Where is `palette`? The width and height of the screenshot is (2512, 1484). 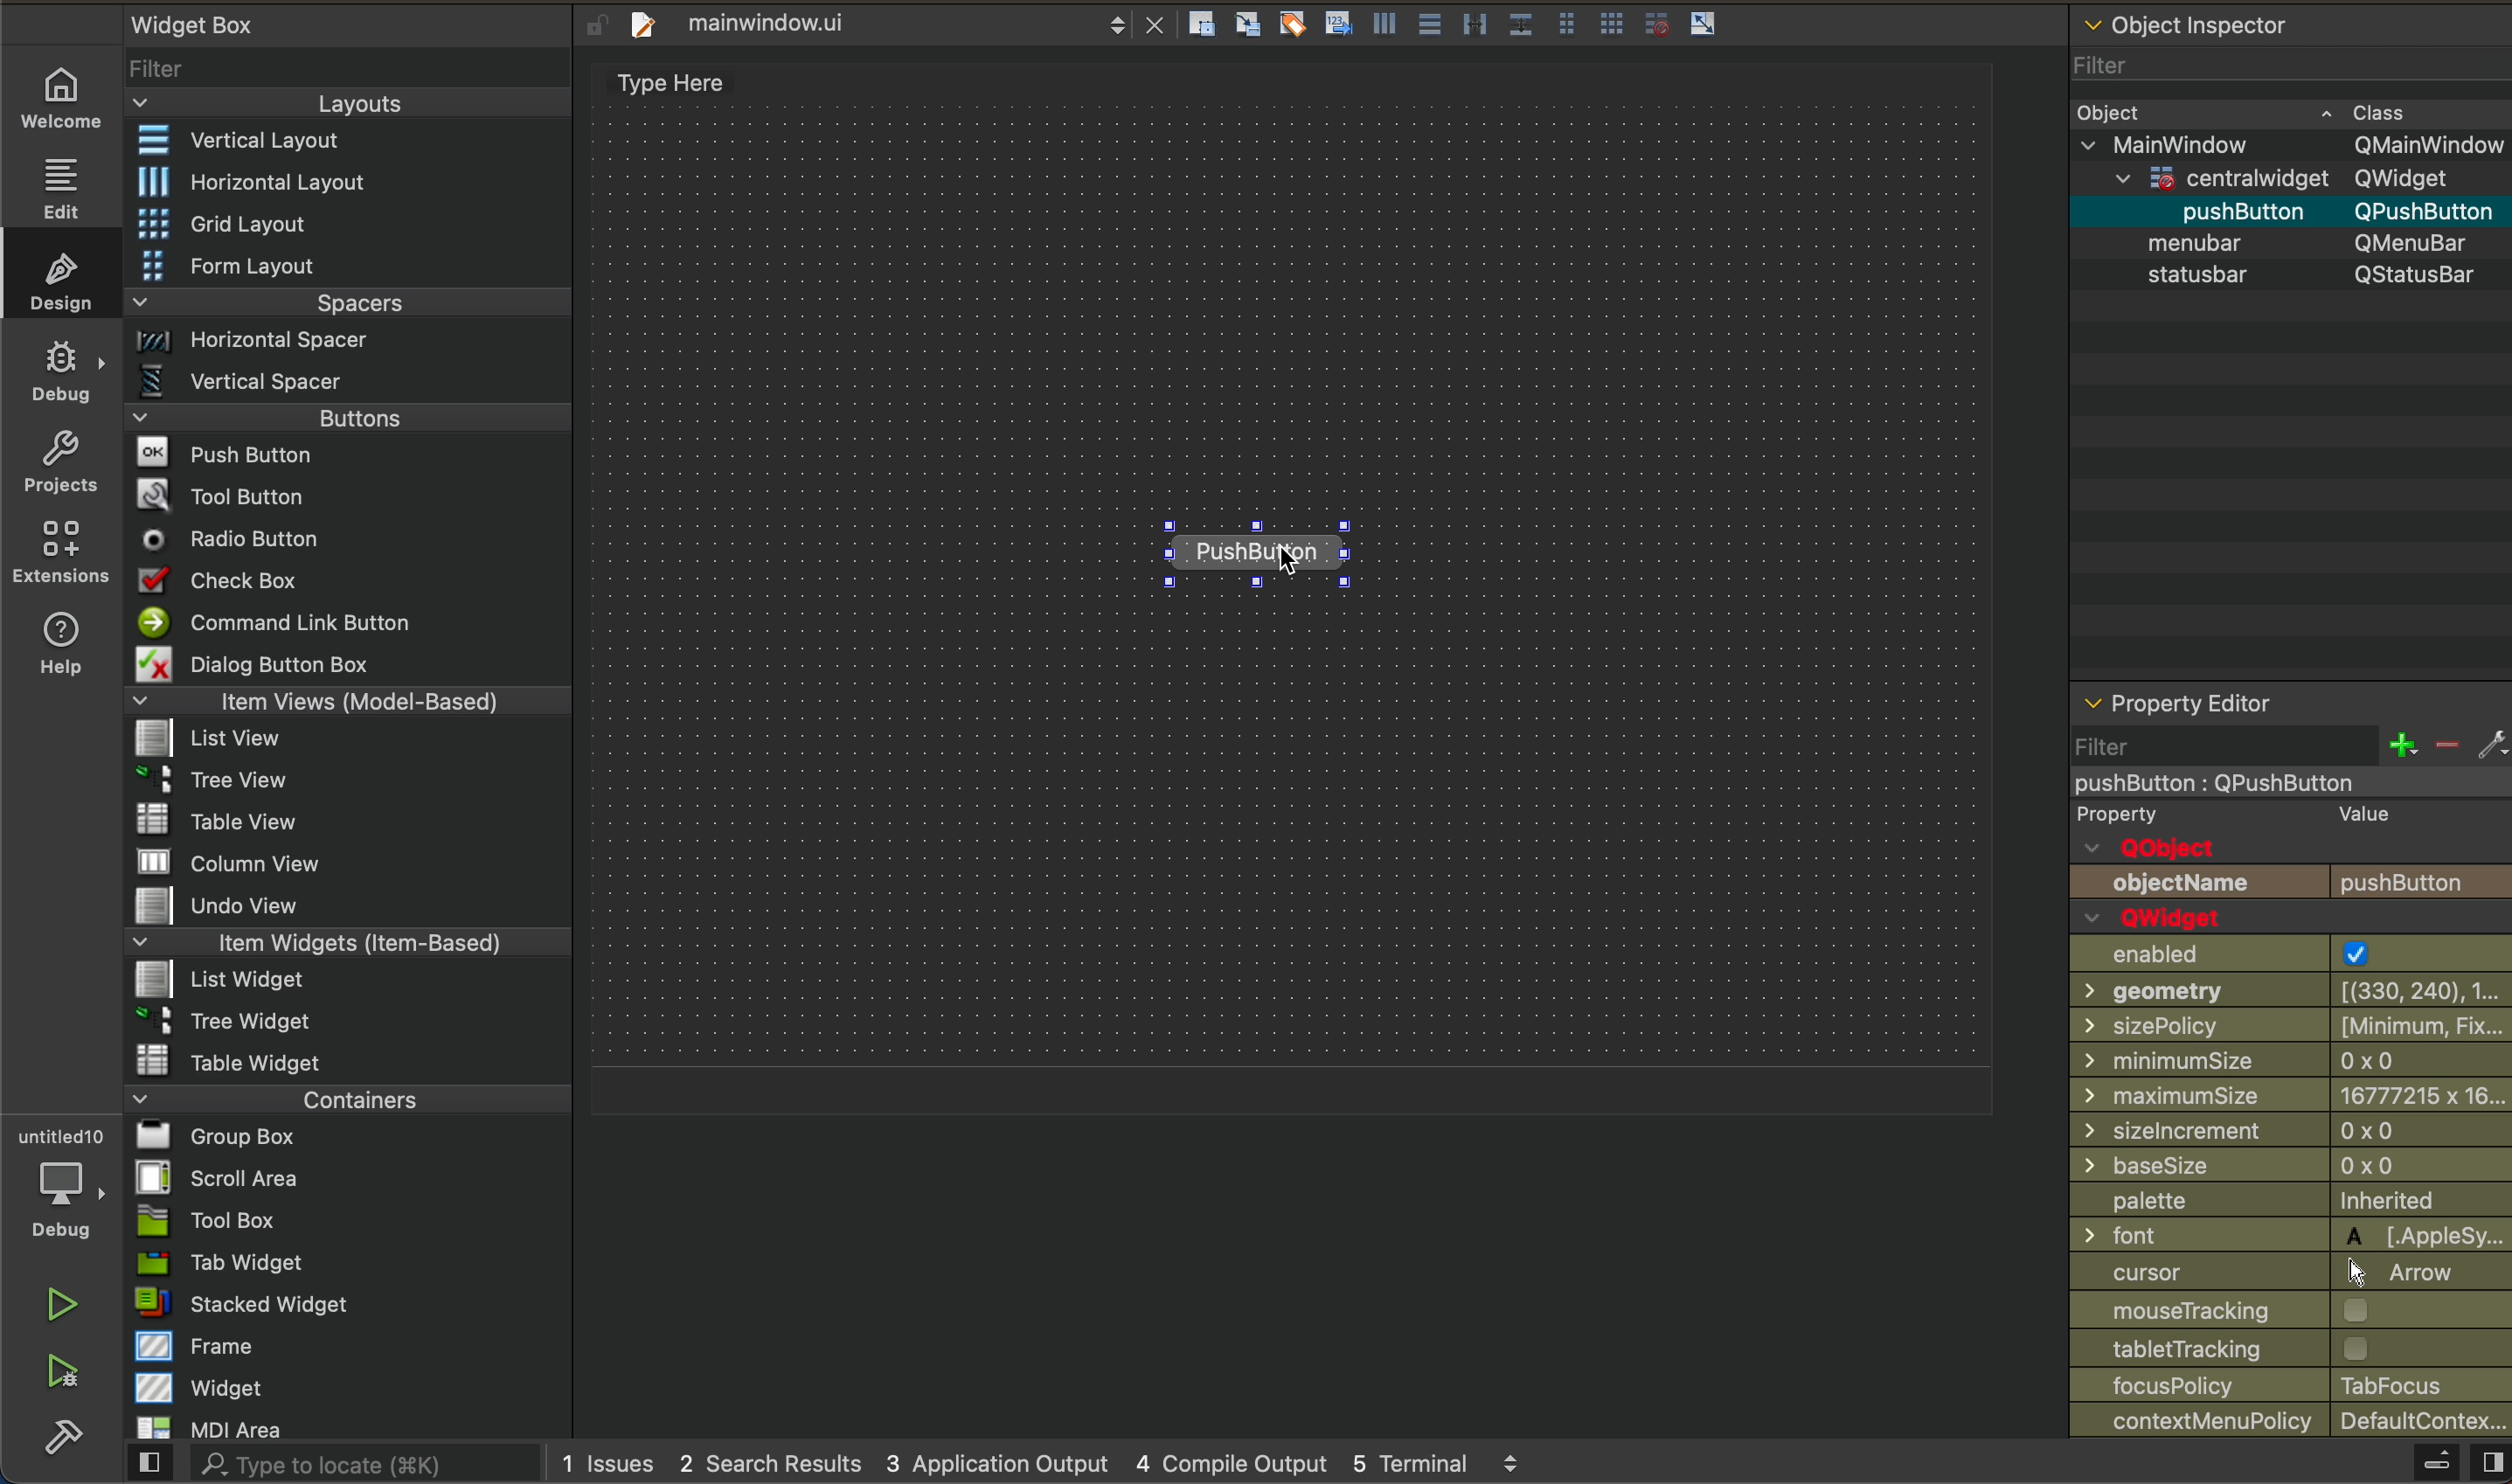 palette is located at coordinates (2289, 1199).